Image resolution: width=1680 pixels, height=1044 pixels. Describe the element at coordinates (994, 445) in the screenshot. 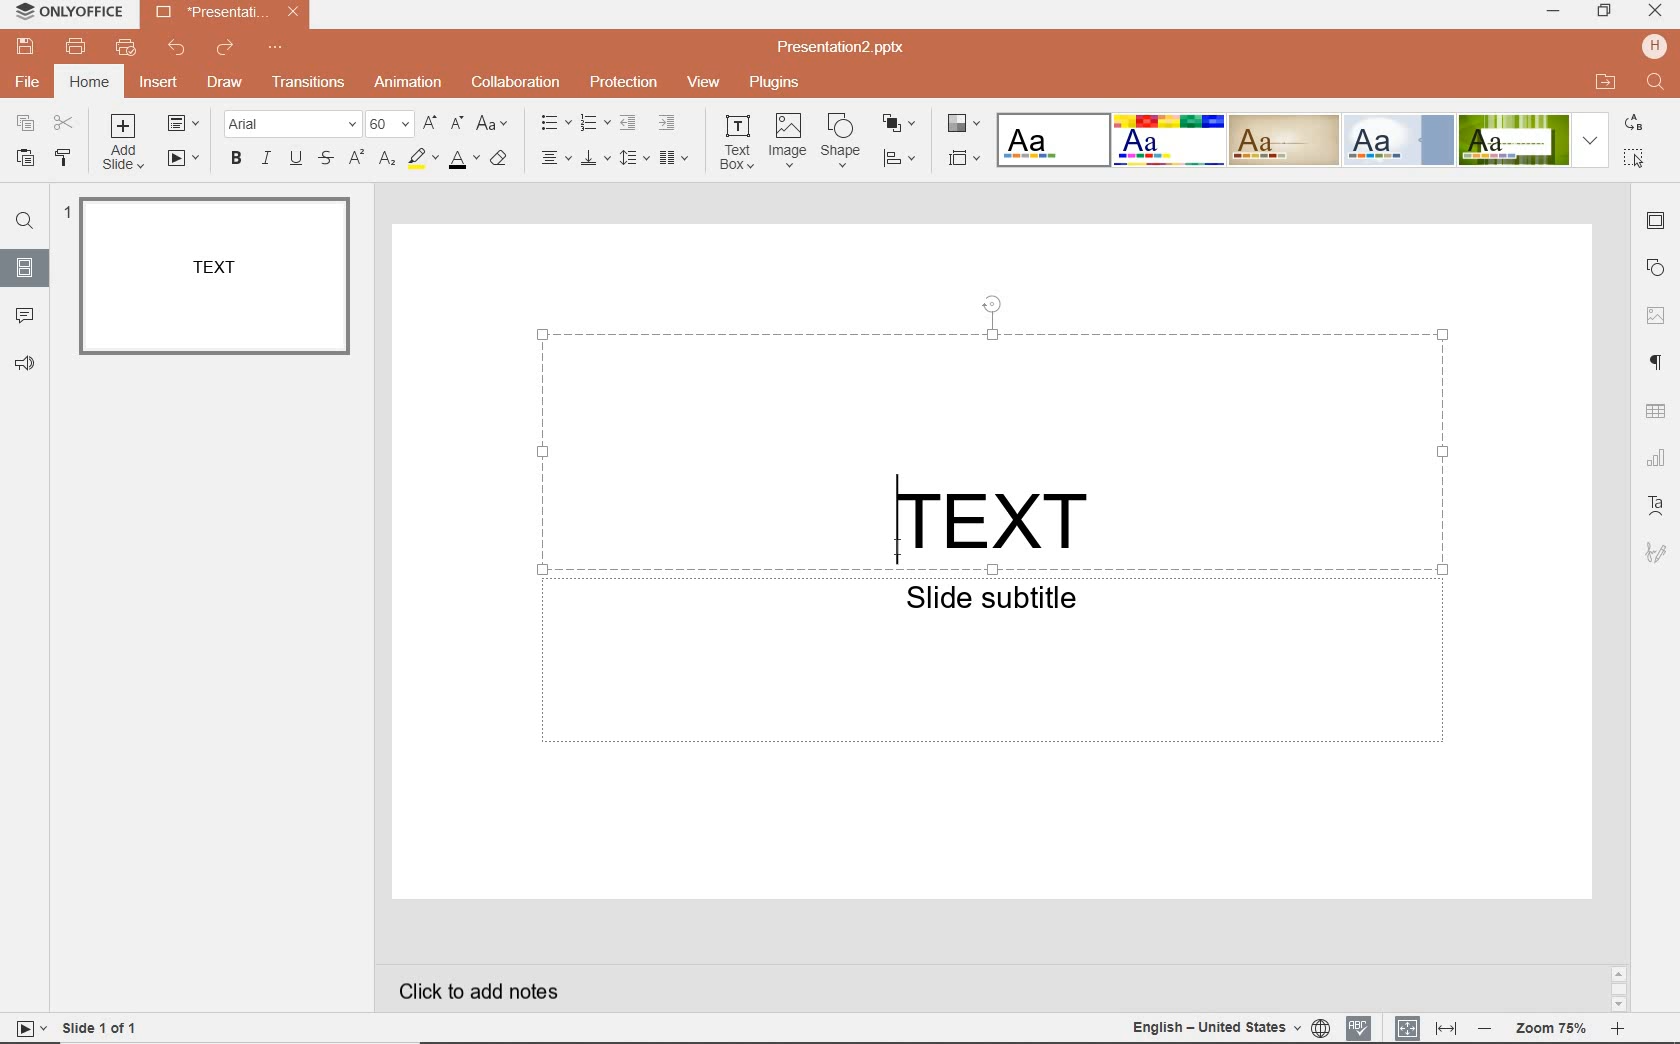

I see `TEXT FIELD` at that location.